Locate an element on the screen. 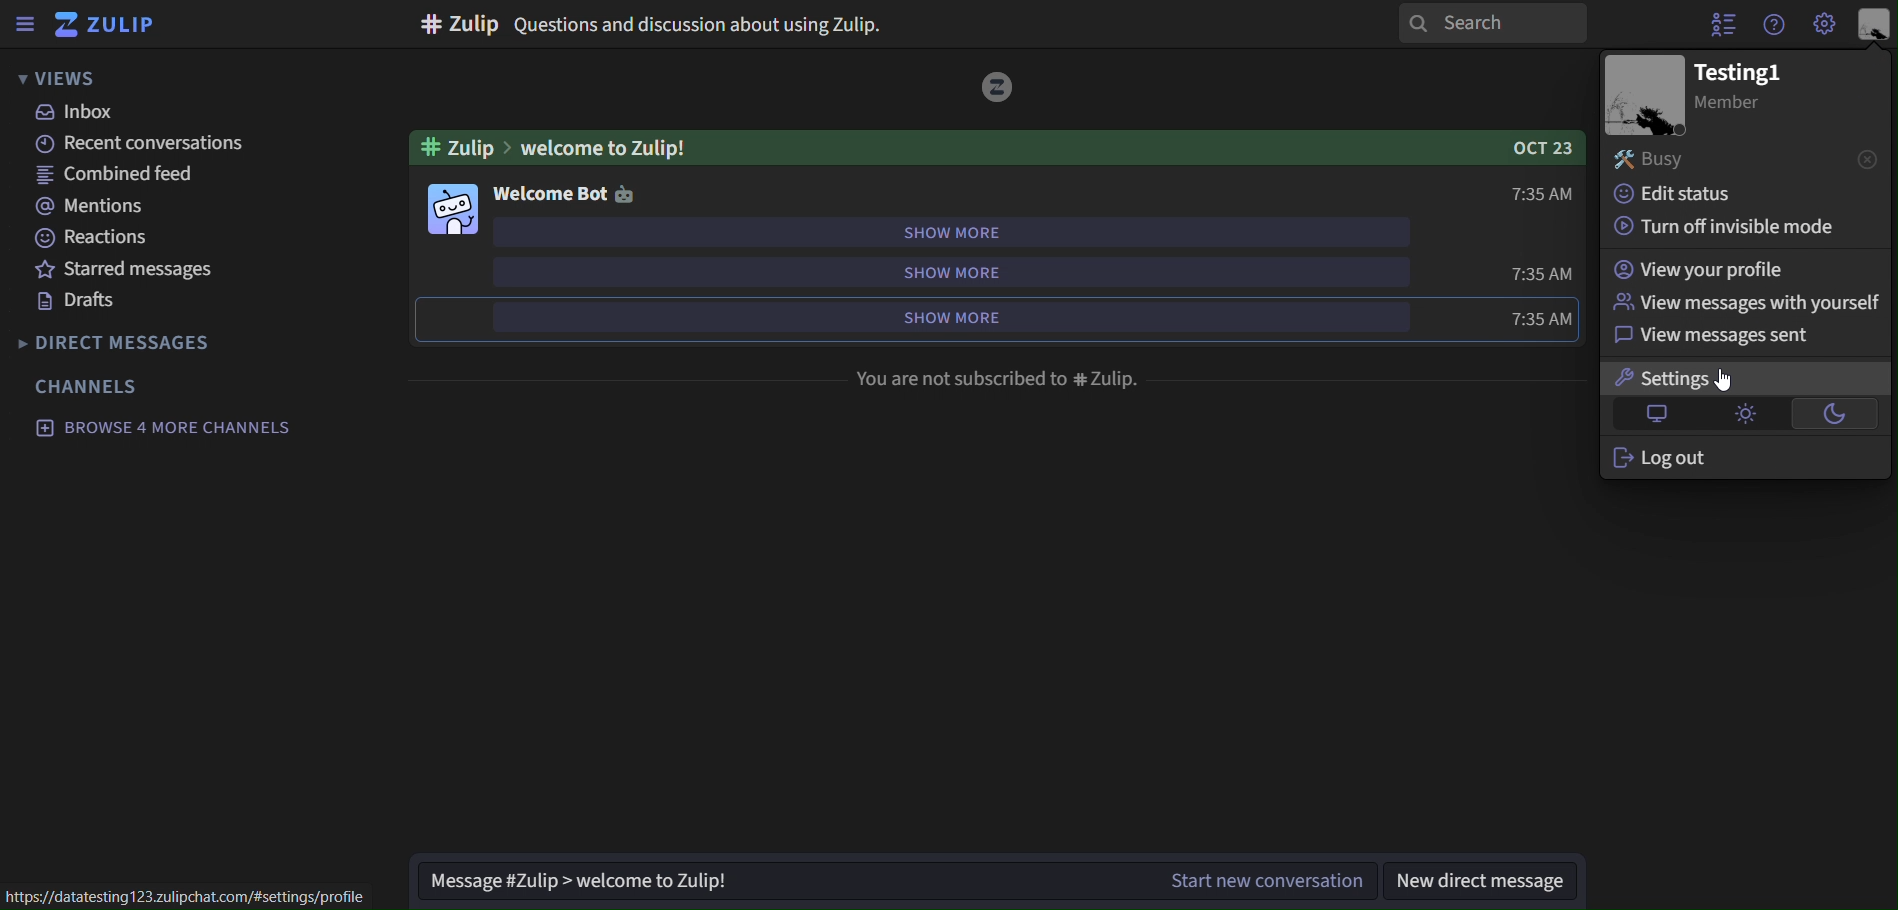  7:35 AM is located at coordinates (1544, 316).